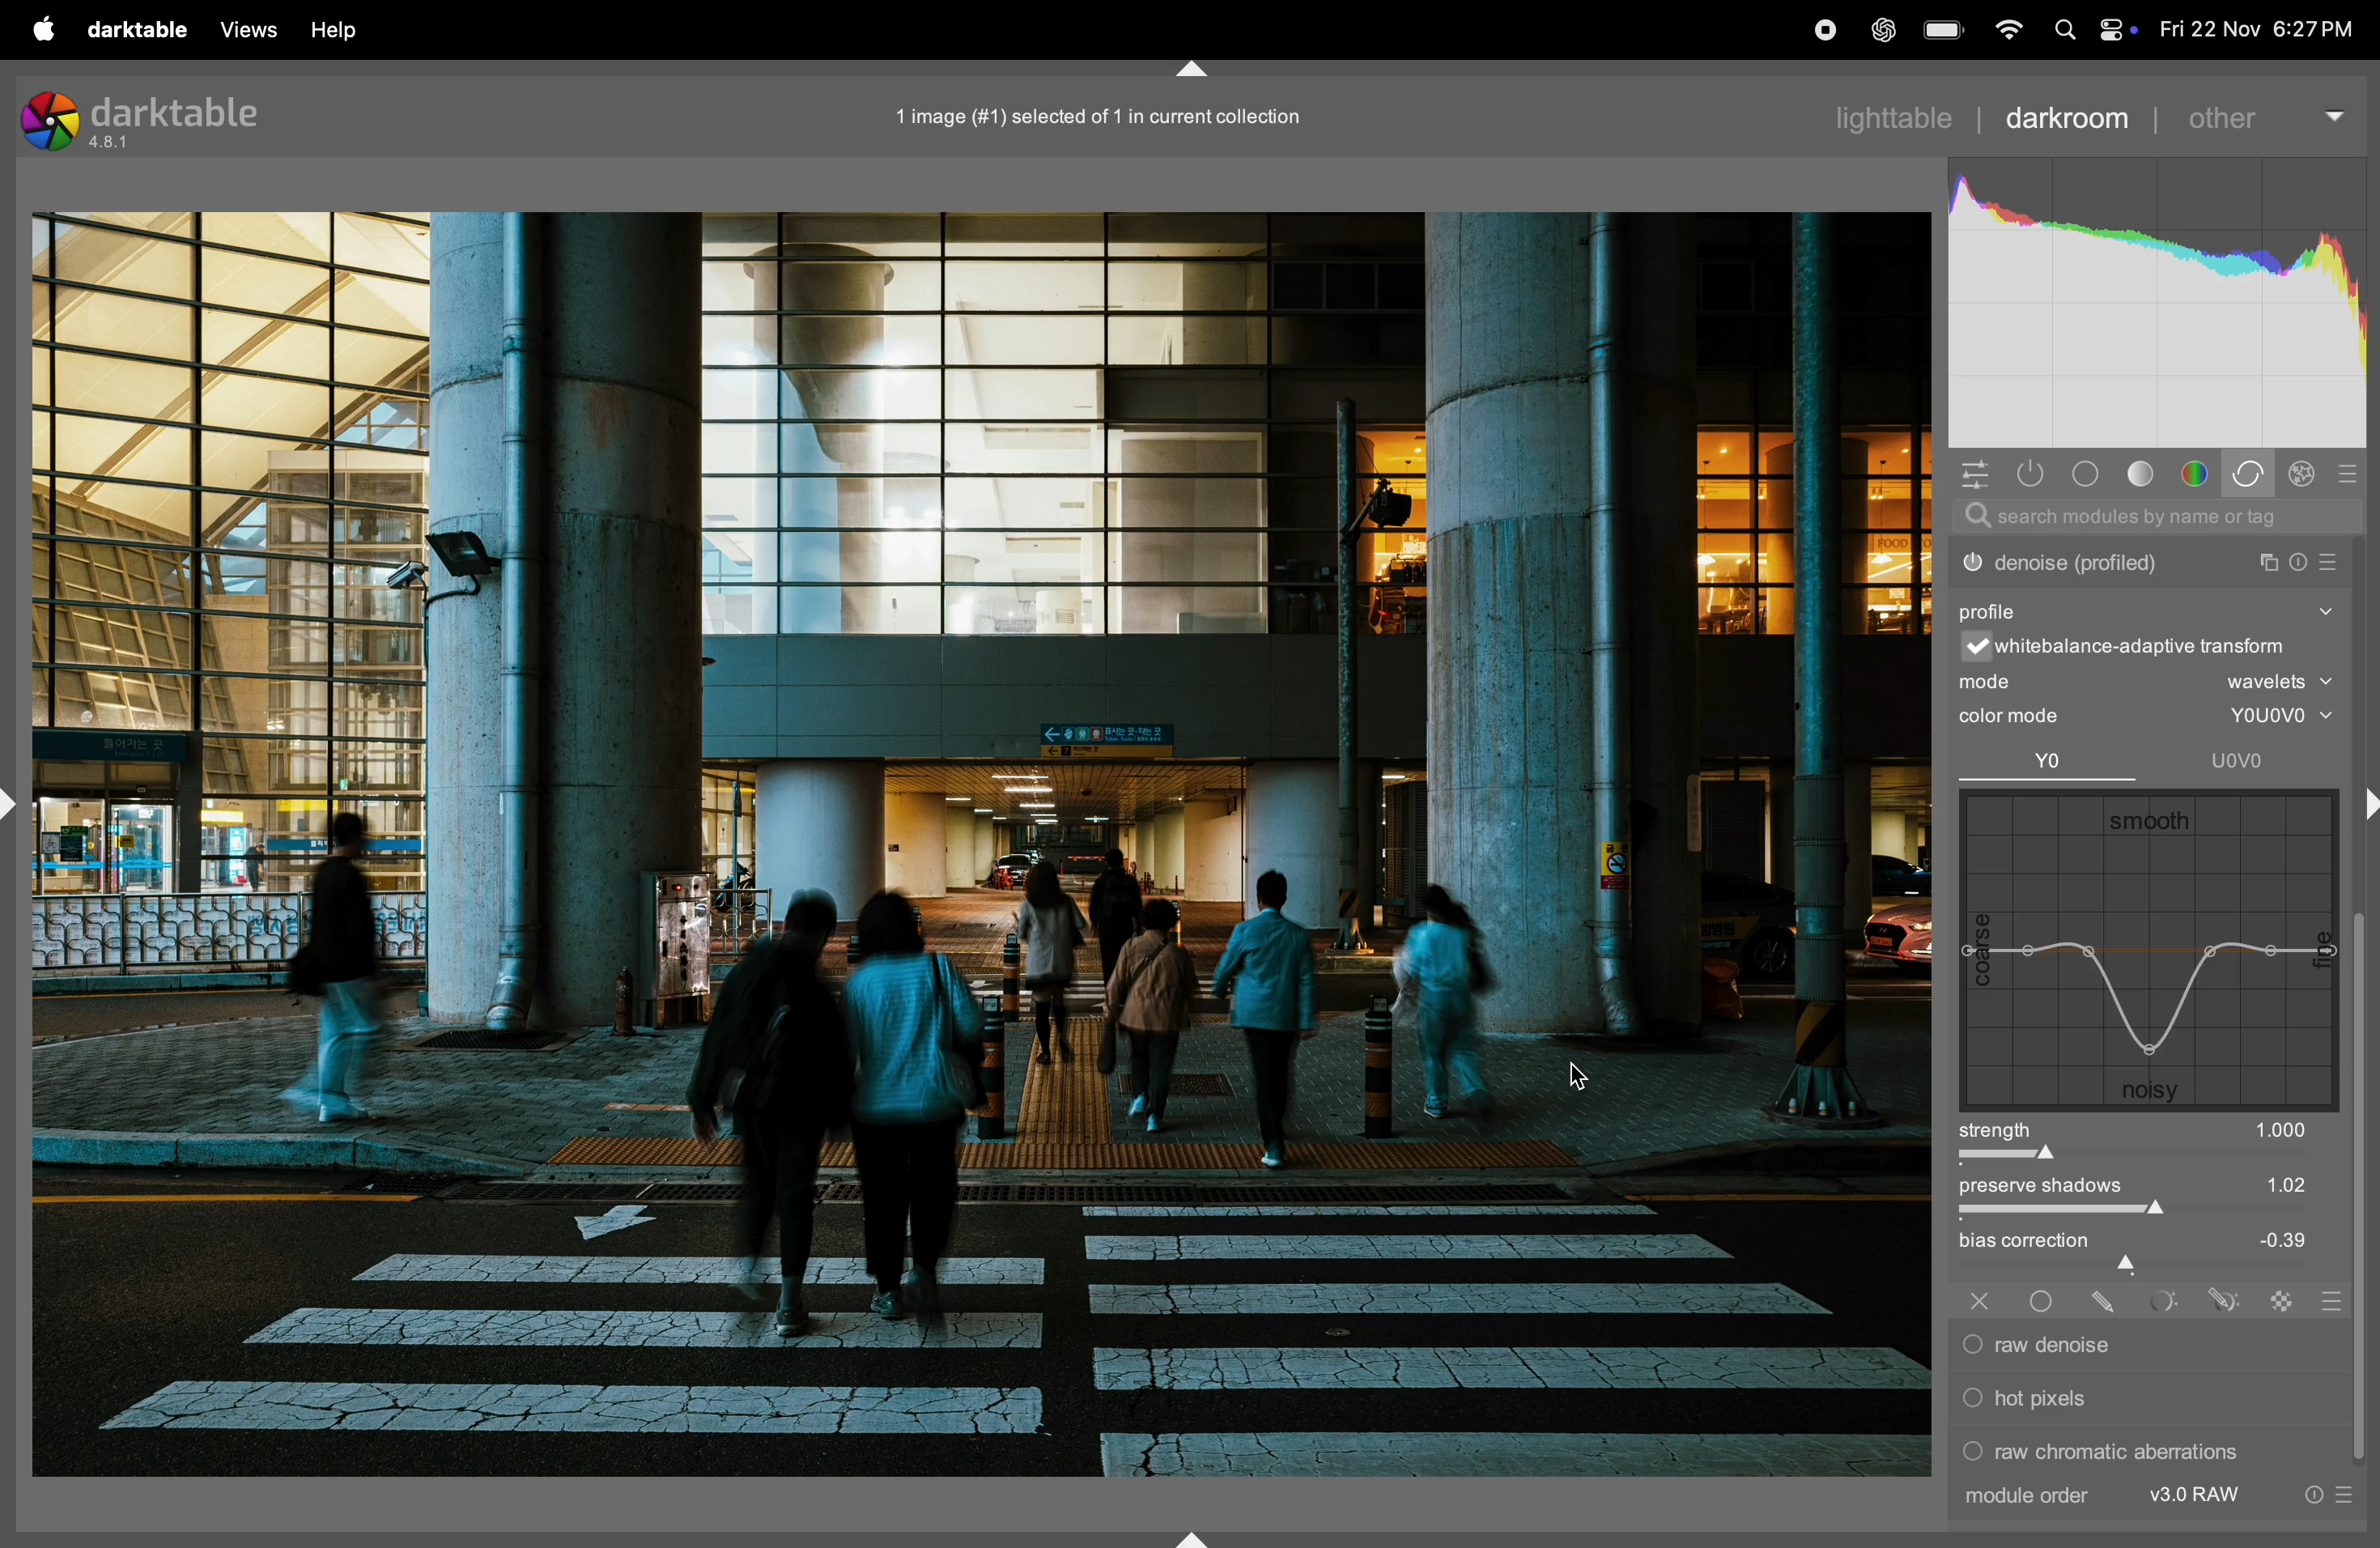 The height and width of the screenshot is (1548, 2380). Describe the element at coordinates (2035, 475) in the screenshot. I see `show only active modes` at that location.